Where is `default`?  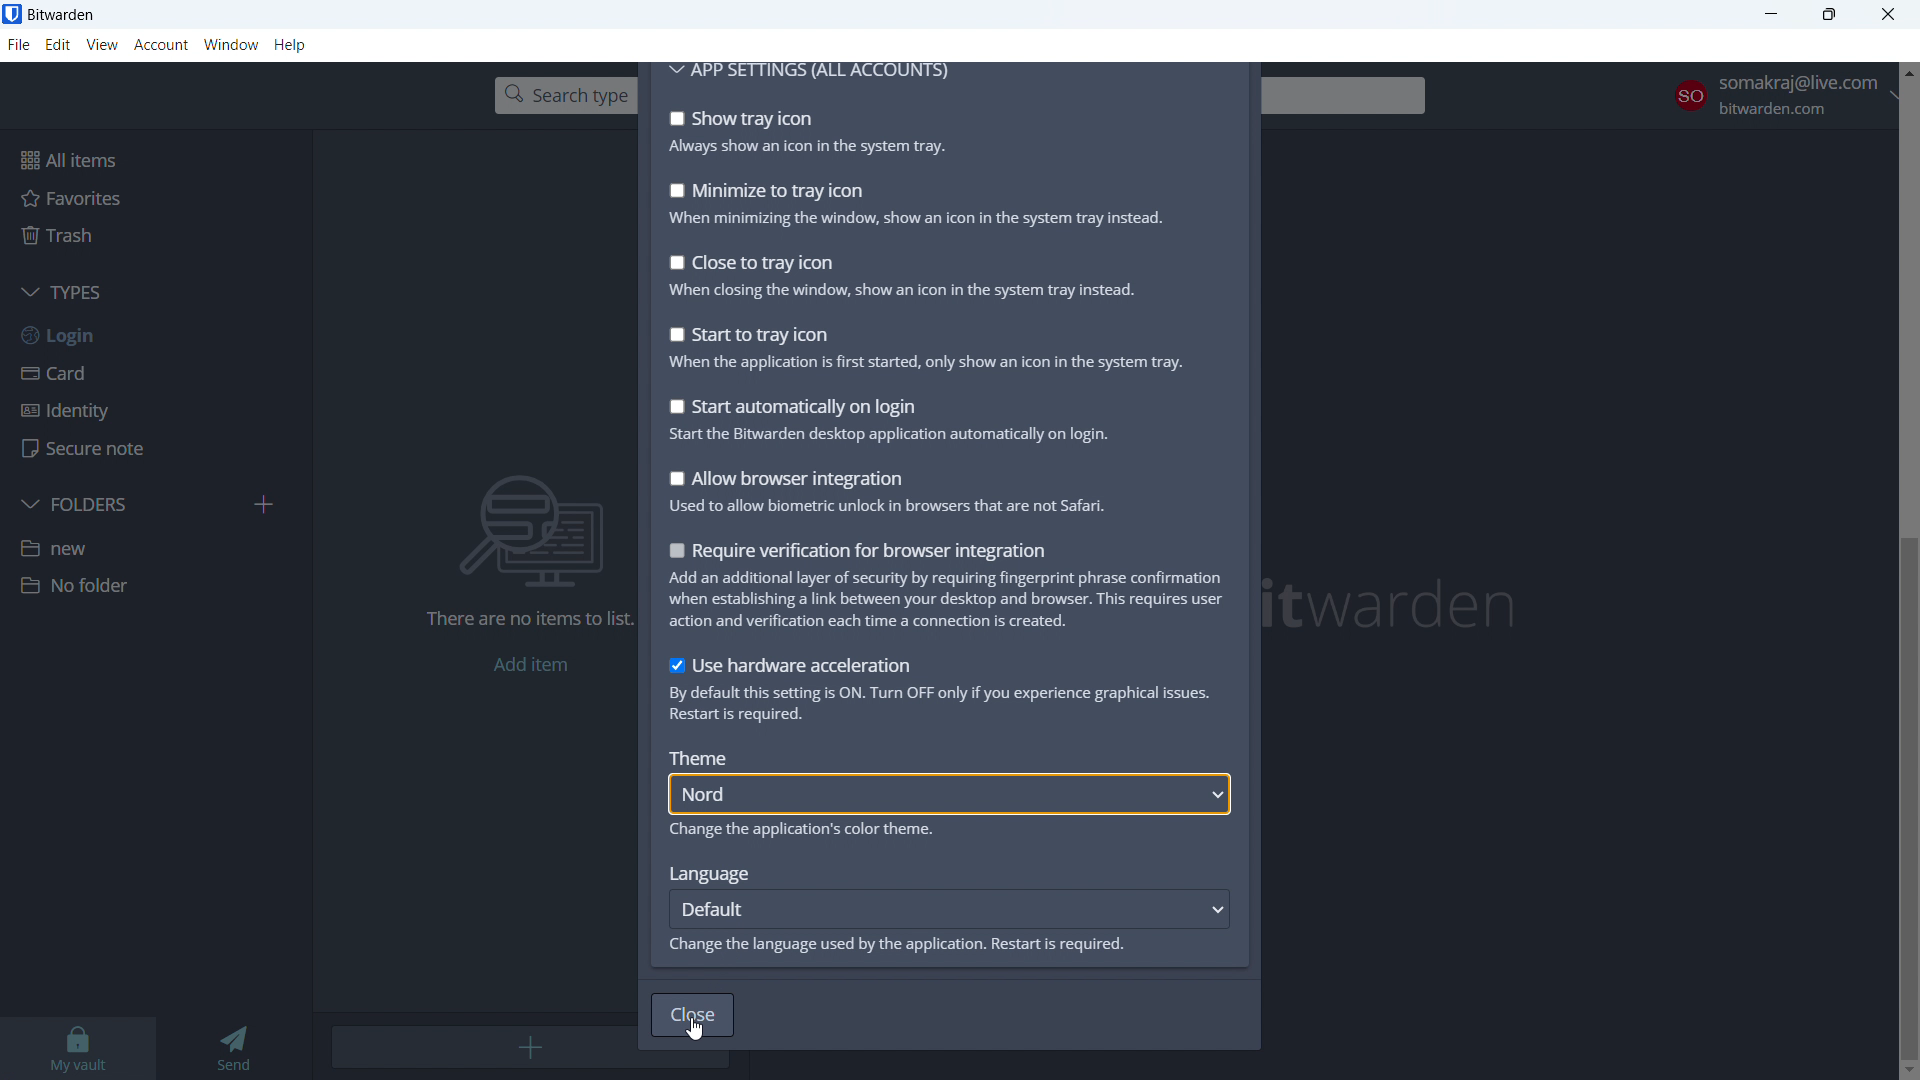 default is located at coordinates (950, 909).